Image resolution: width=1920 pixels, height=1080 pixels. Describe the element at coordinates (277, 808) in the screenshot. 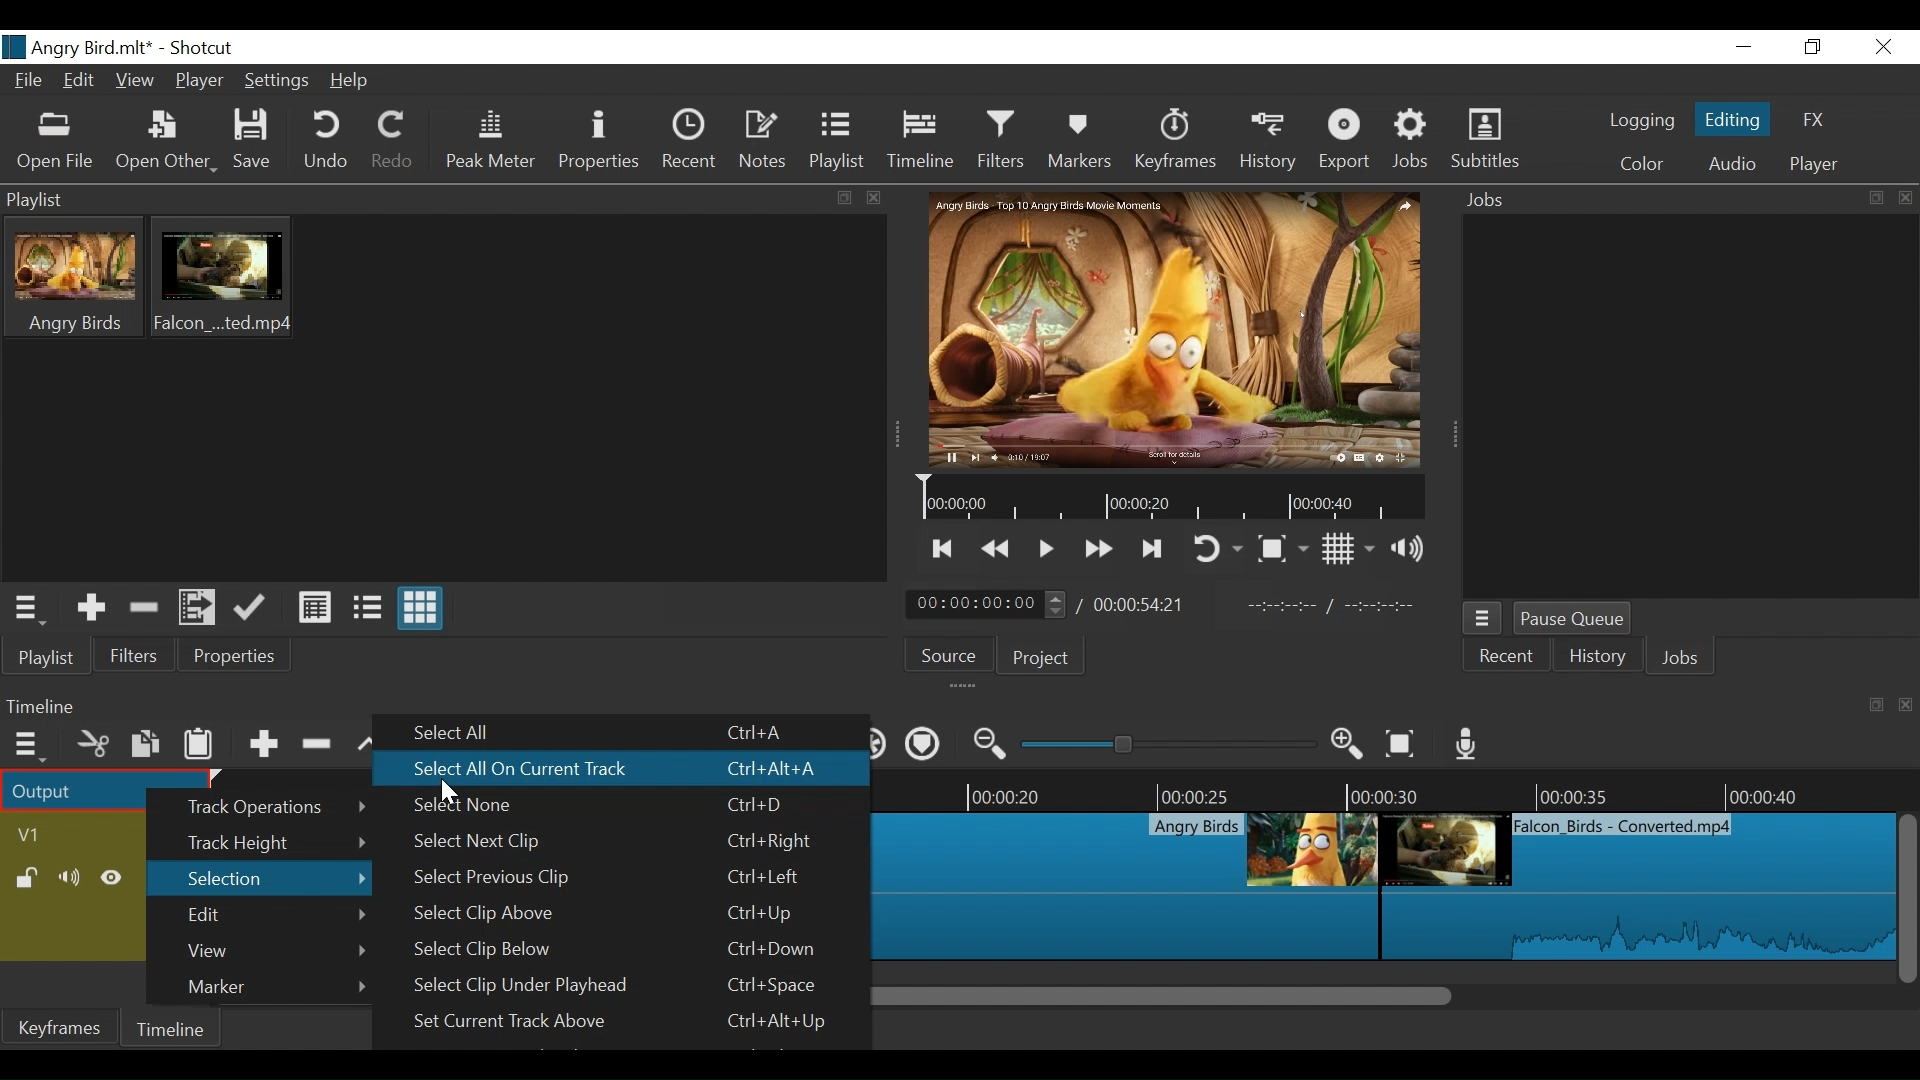

I see `Track Operations` at that location.